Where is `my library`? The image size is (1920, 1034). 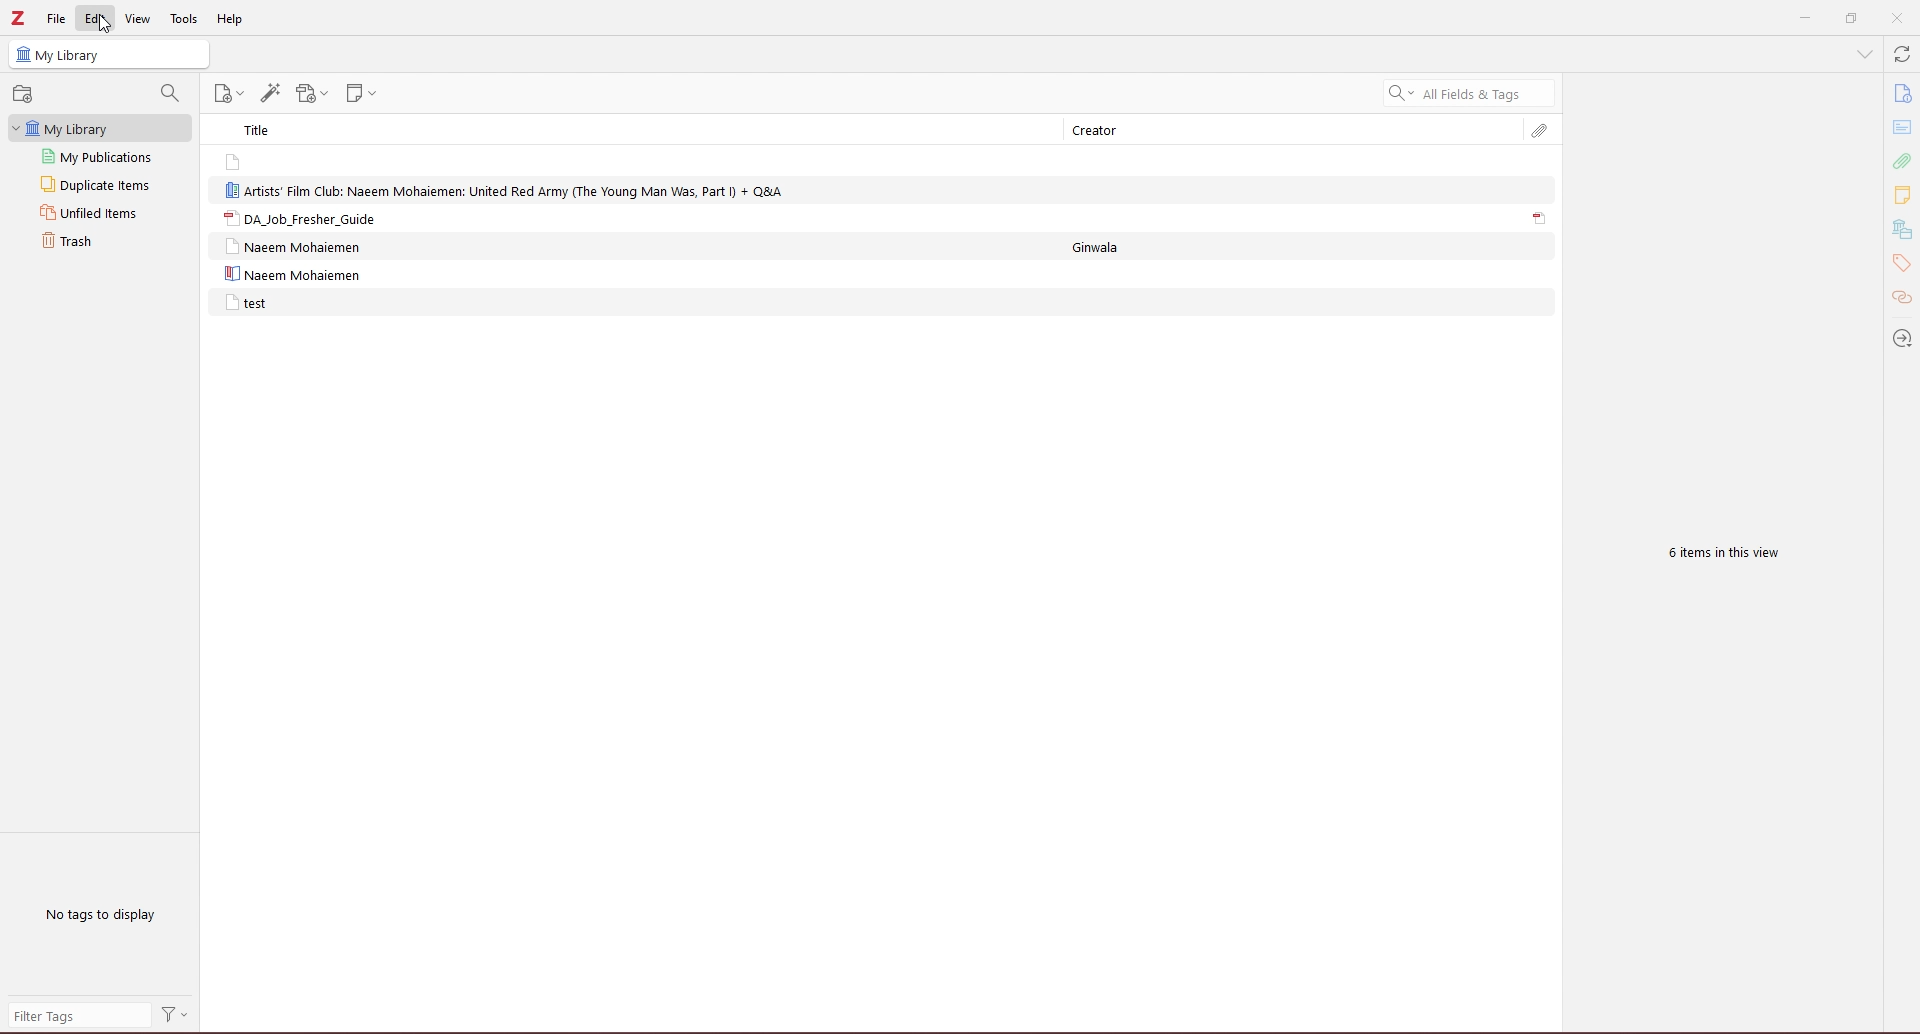
my library is located at coordinates (110, 55).